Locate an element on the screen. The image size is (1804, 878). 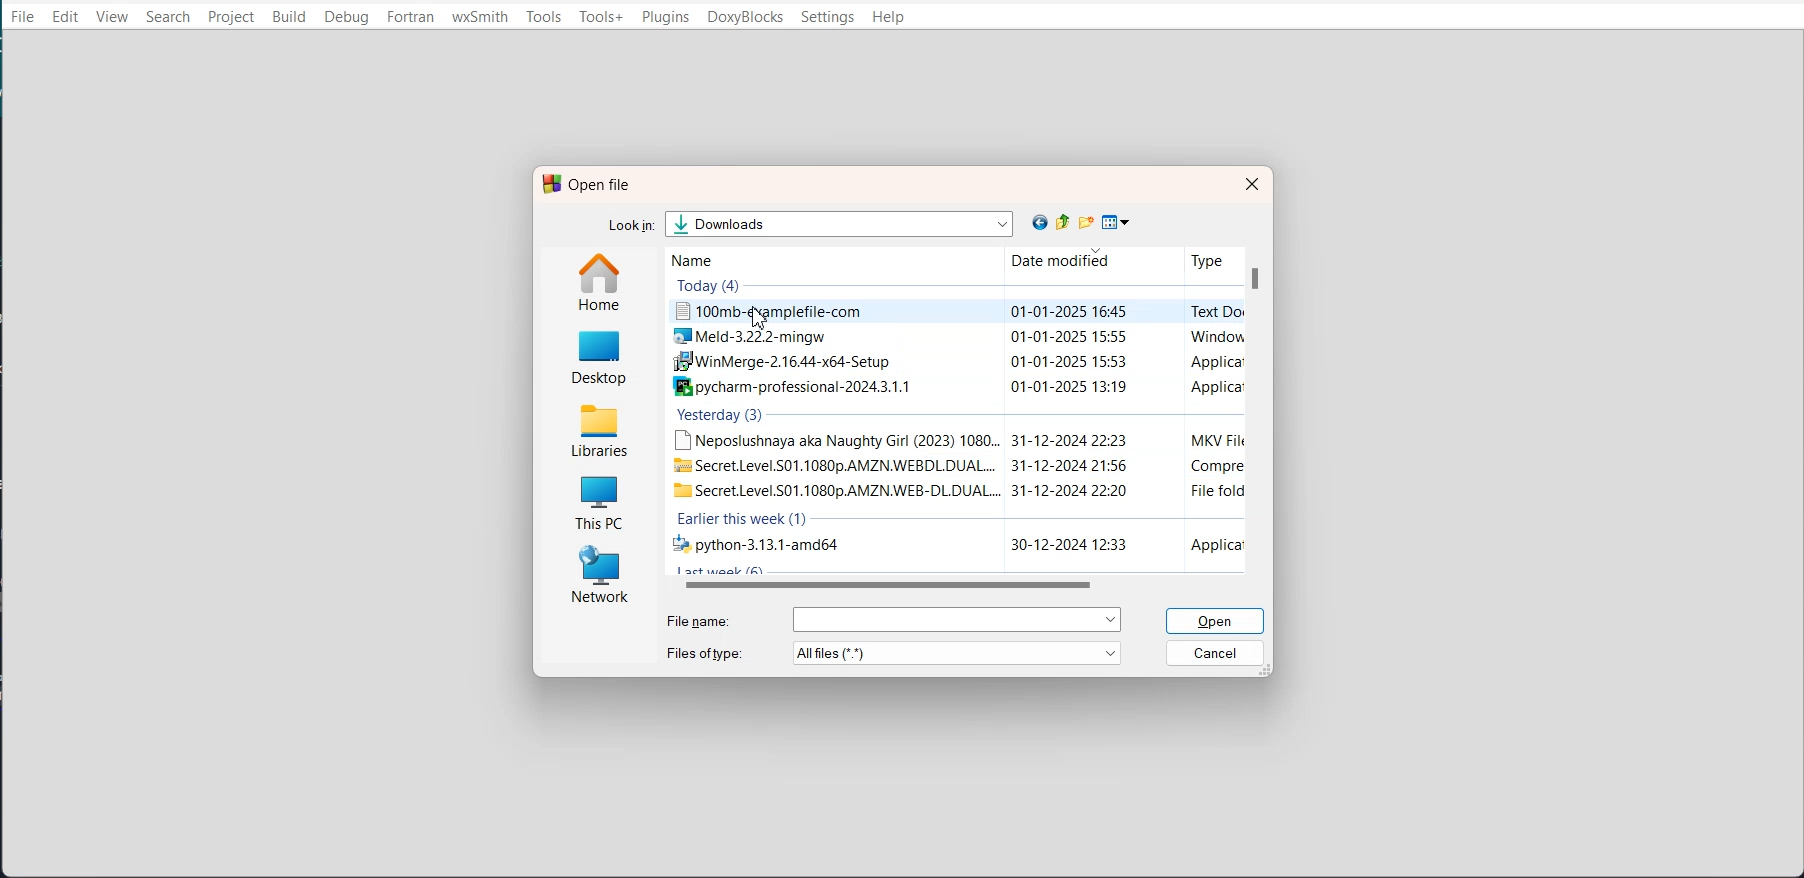
View is located at coordinates (115, 16).